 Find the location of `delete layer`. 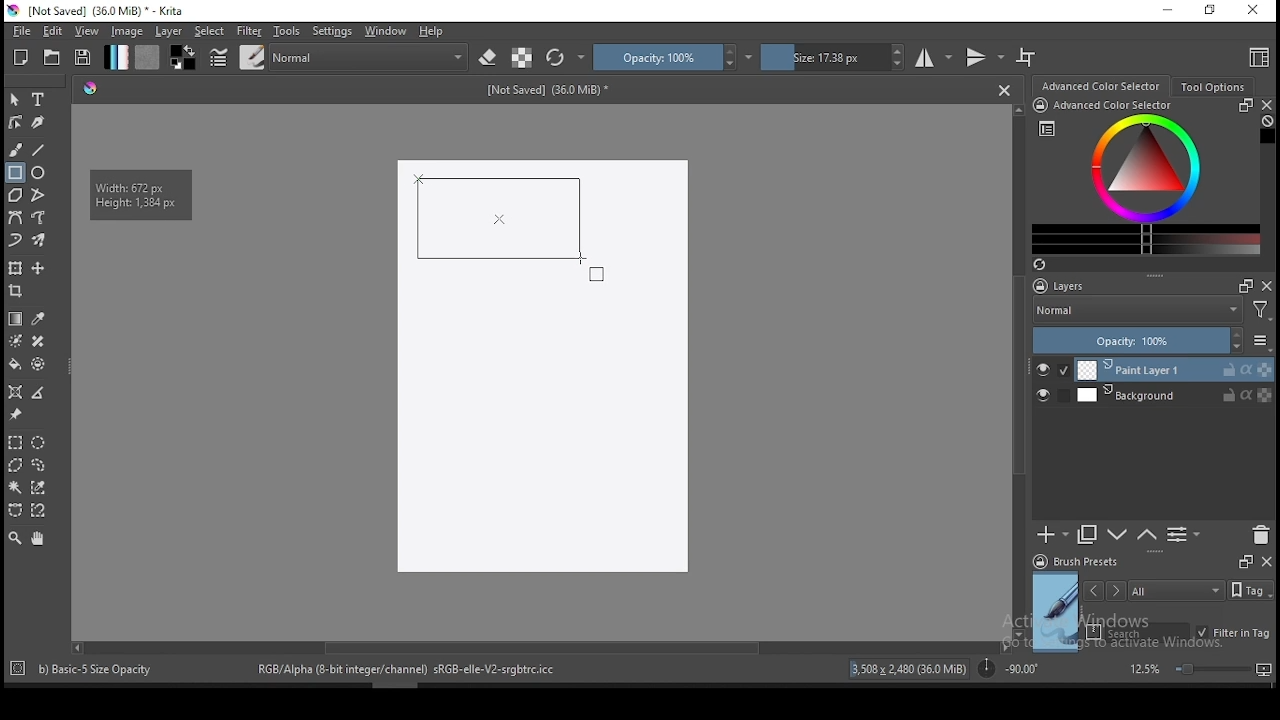

delete layer is located at coordinates (1260, 536).